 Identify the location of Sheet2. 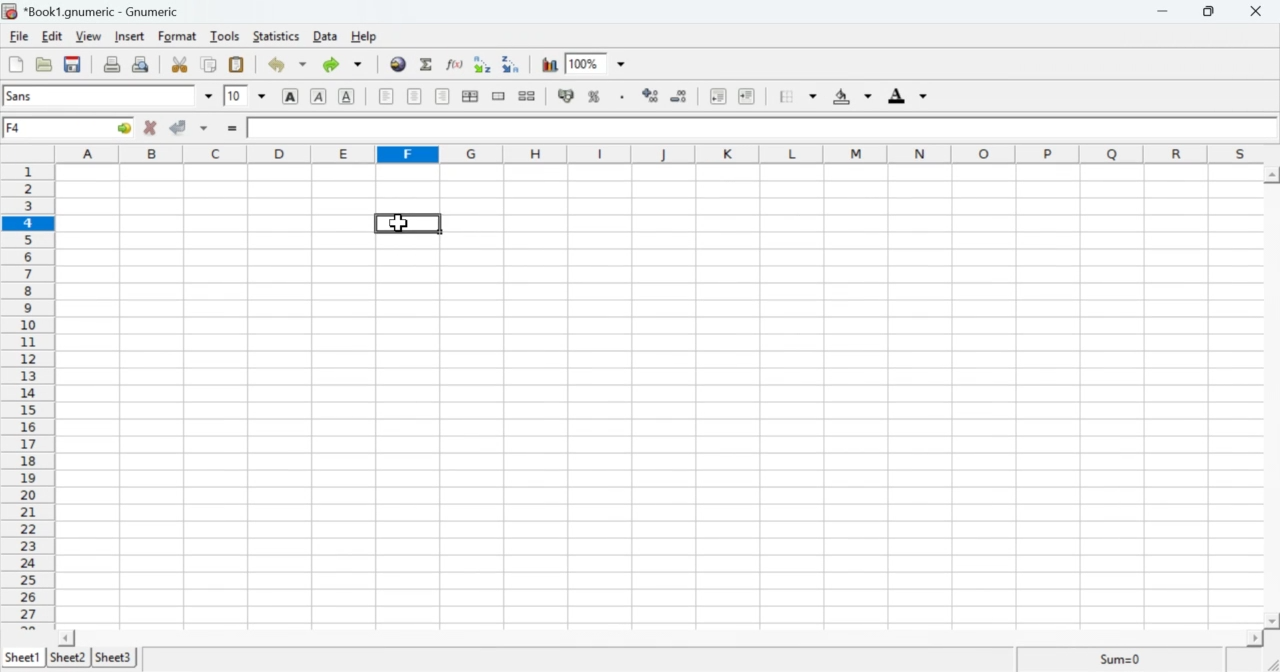
(67, 655).